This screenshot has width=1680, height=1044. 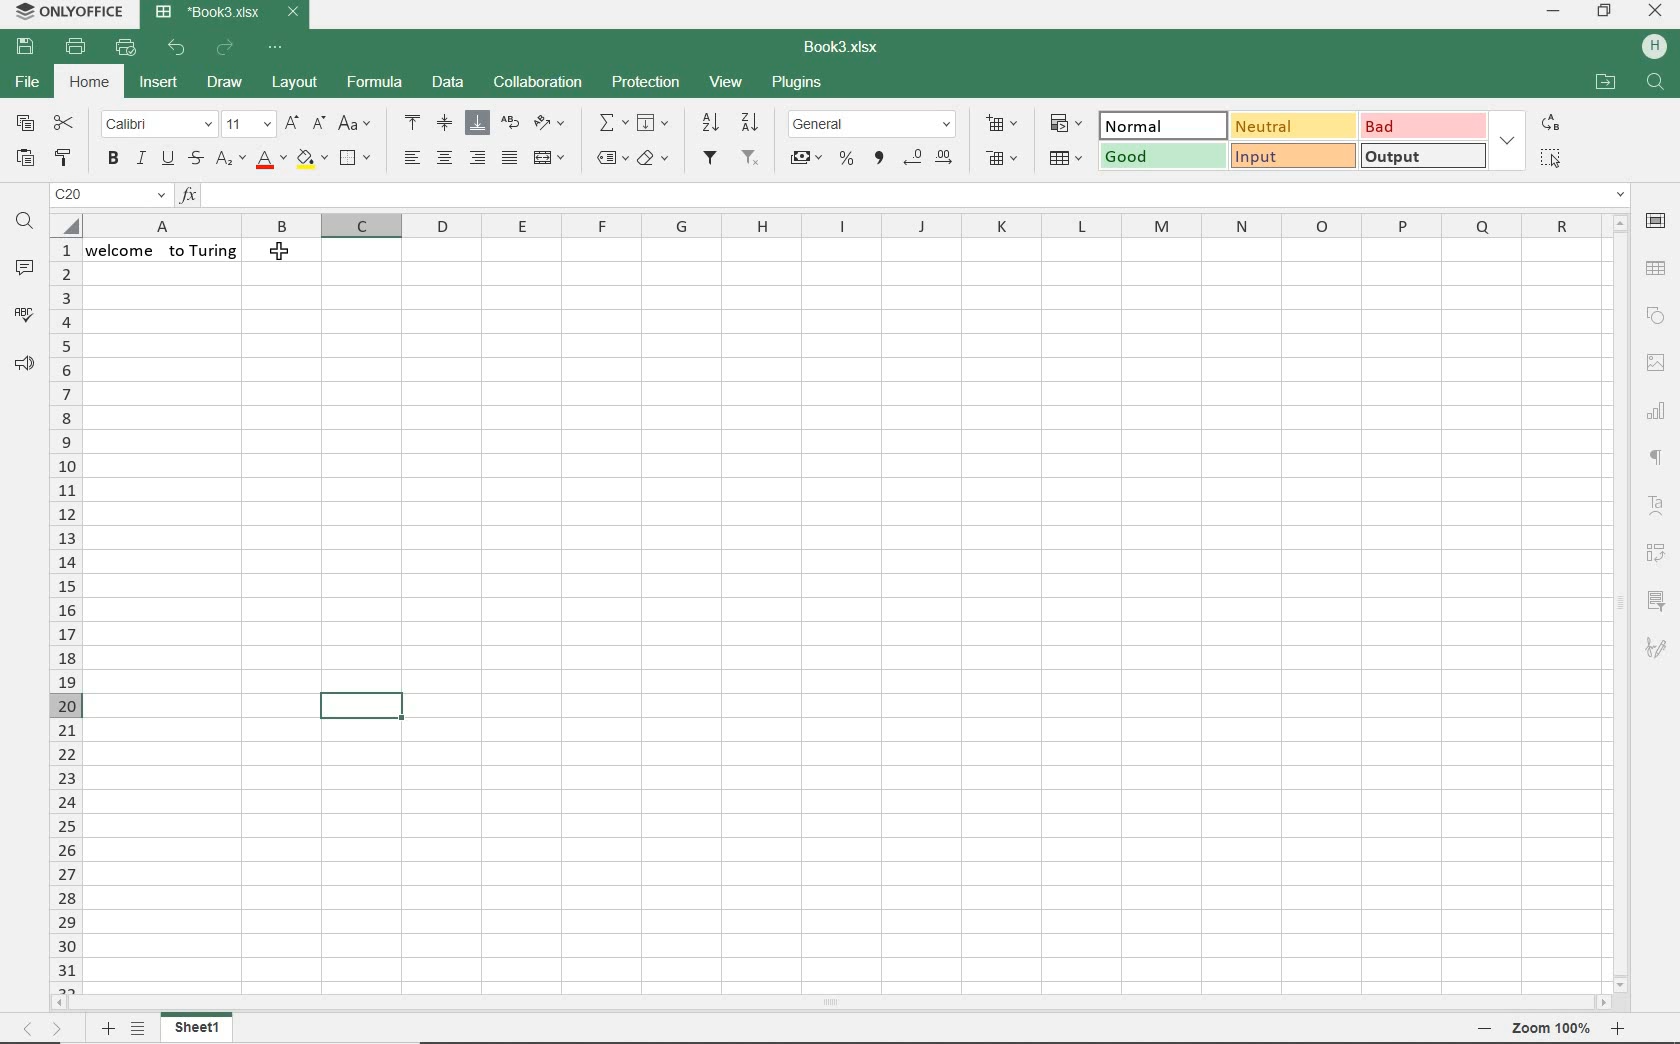 I want to click on print, so click(x=72, y=45).